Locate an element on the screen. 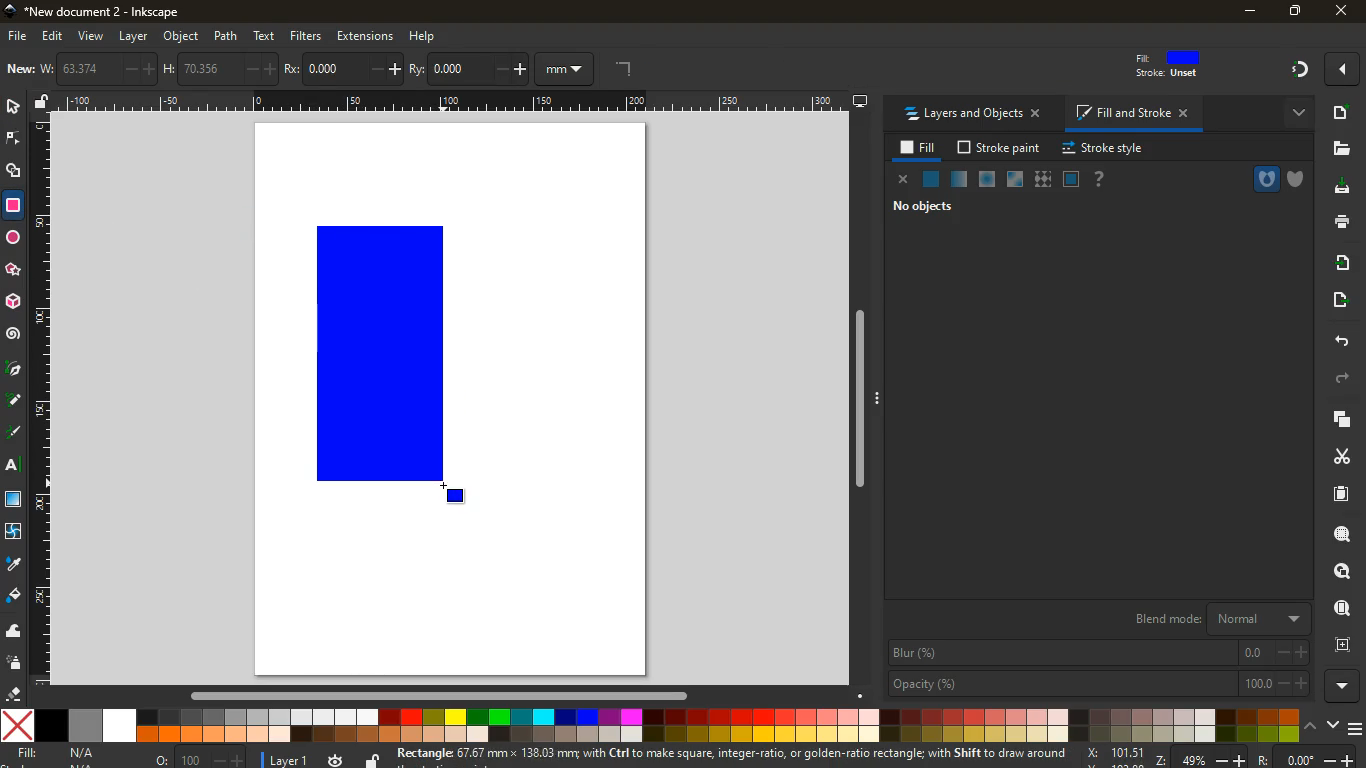 The height and width of the screenshot is (768, 1366). spiral is located at coordinates (14, 336).